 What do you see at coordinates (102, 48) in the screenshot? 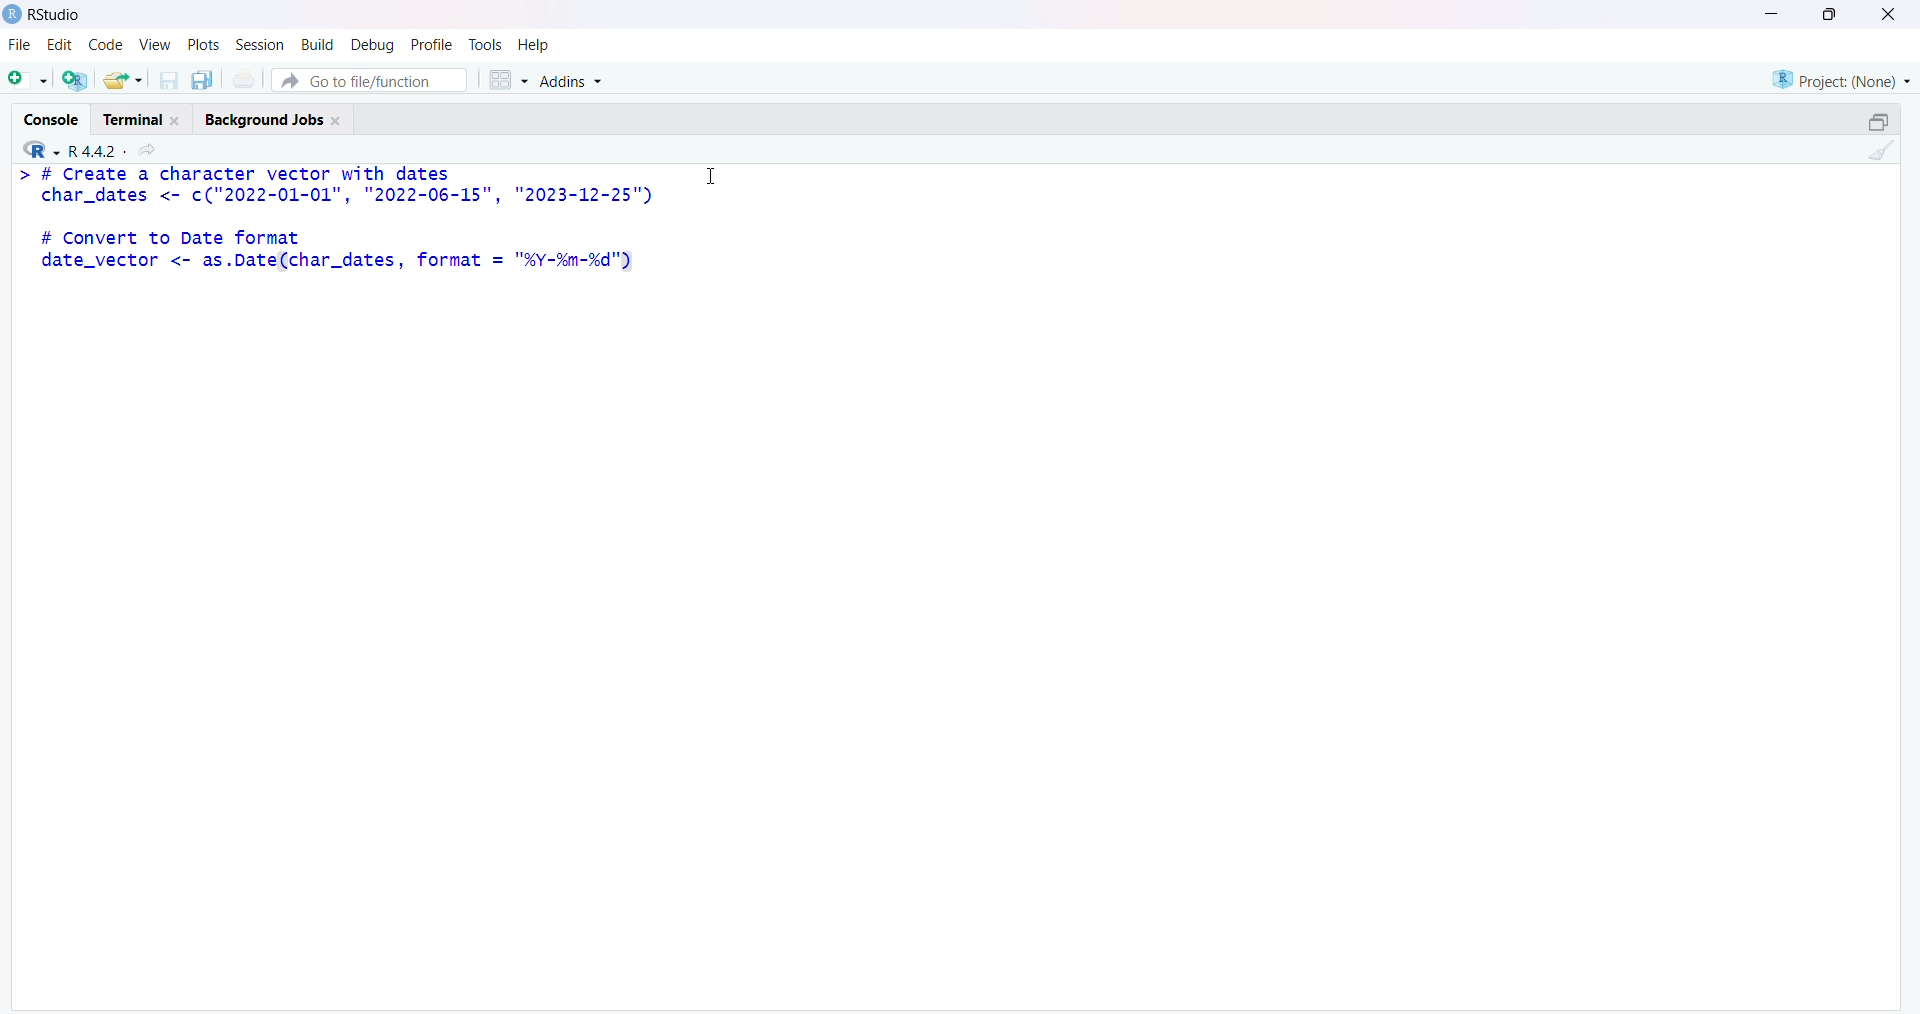
I see `Code` at bounding box center [102, 48].